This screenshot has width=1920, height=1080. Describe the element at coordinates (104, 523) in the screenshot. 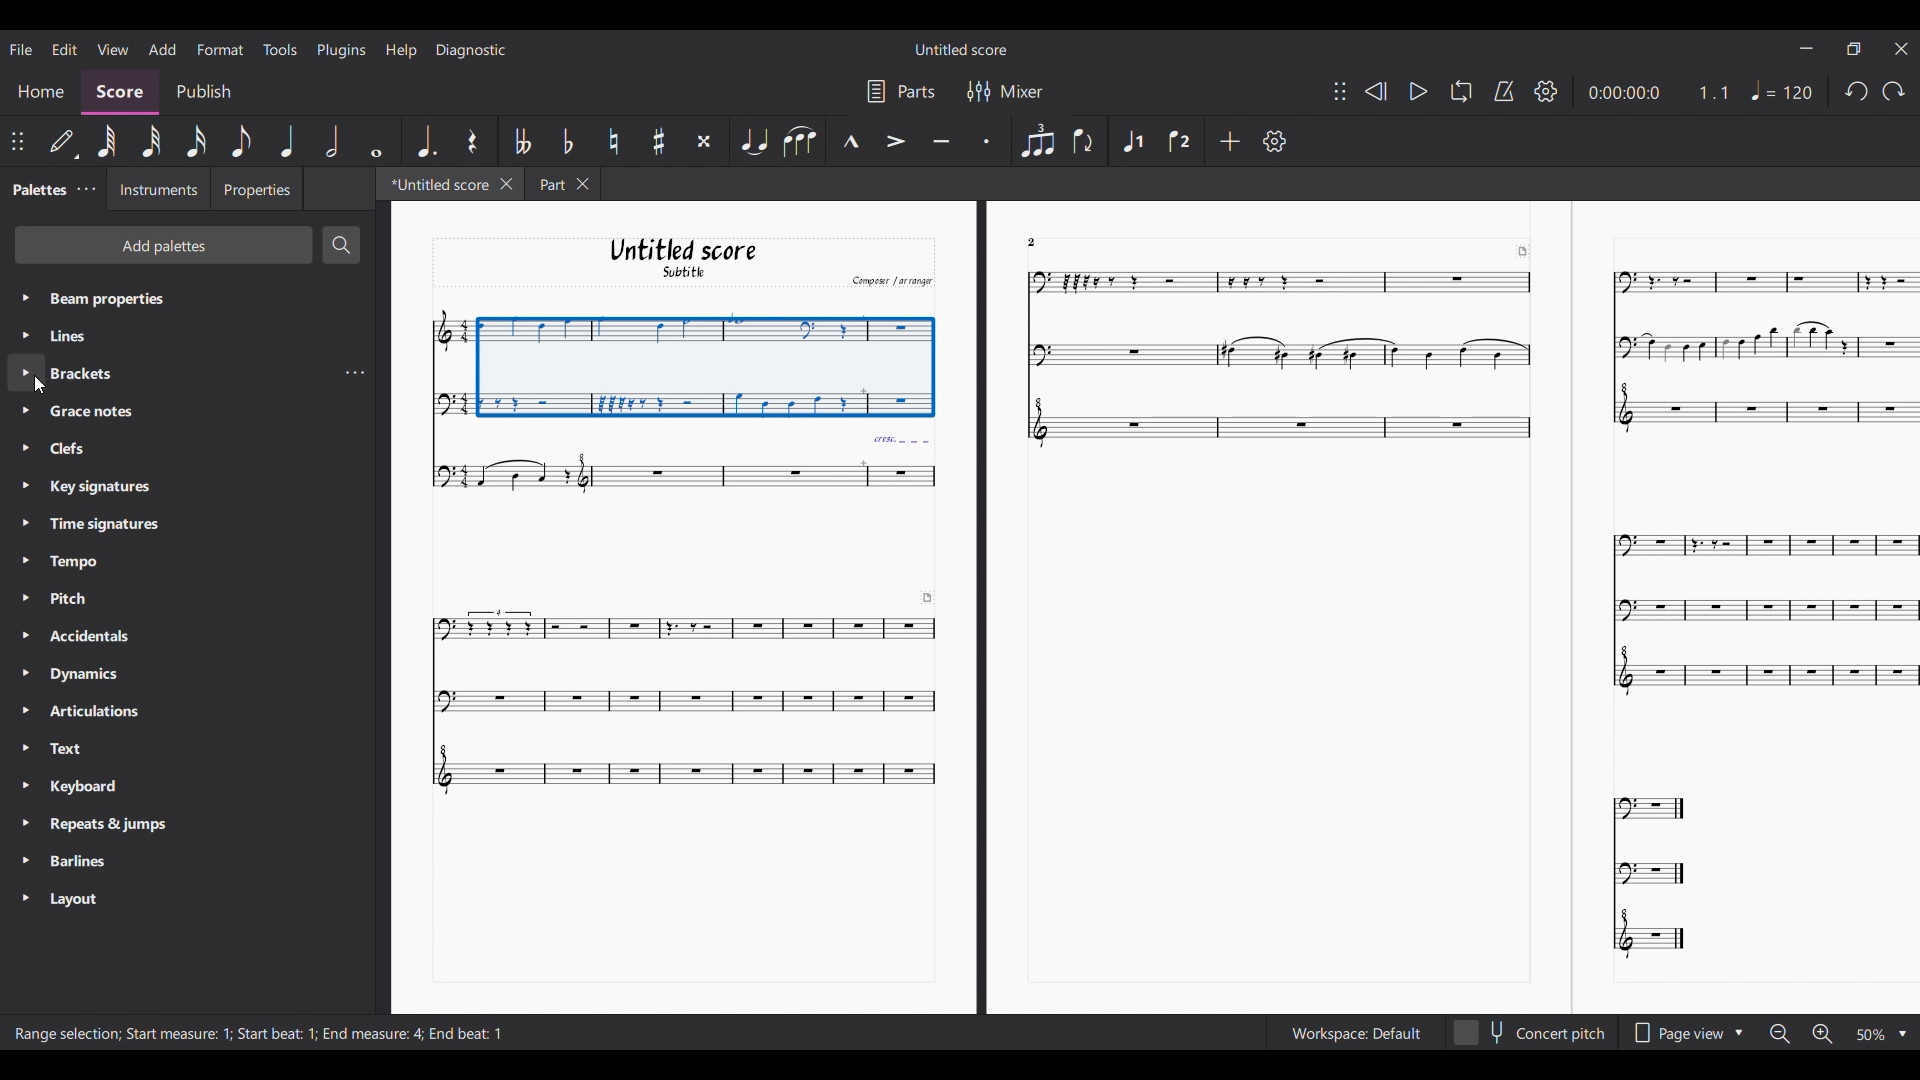

I see `Time Signatures` at that location.